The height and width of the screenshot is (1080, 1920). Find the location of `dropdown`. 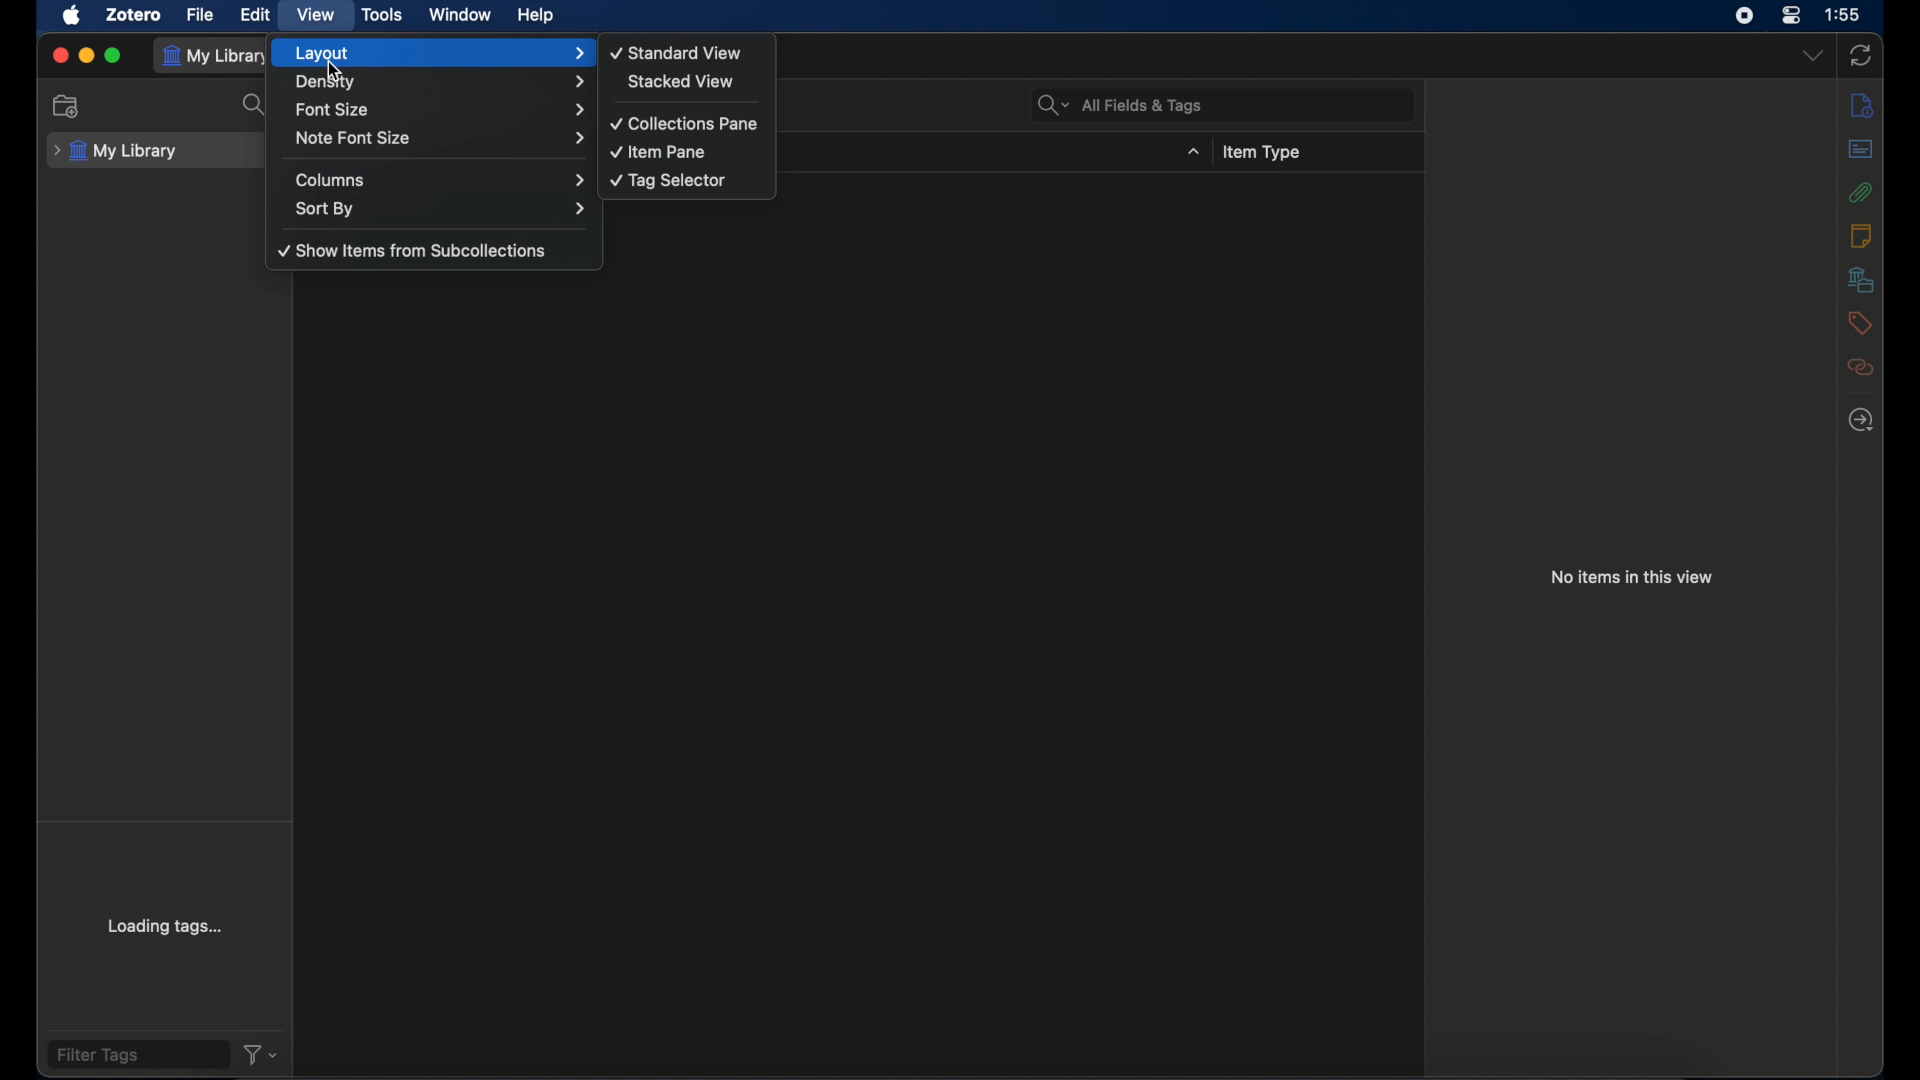

dropdown is located at coordinates (1192, 152).